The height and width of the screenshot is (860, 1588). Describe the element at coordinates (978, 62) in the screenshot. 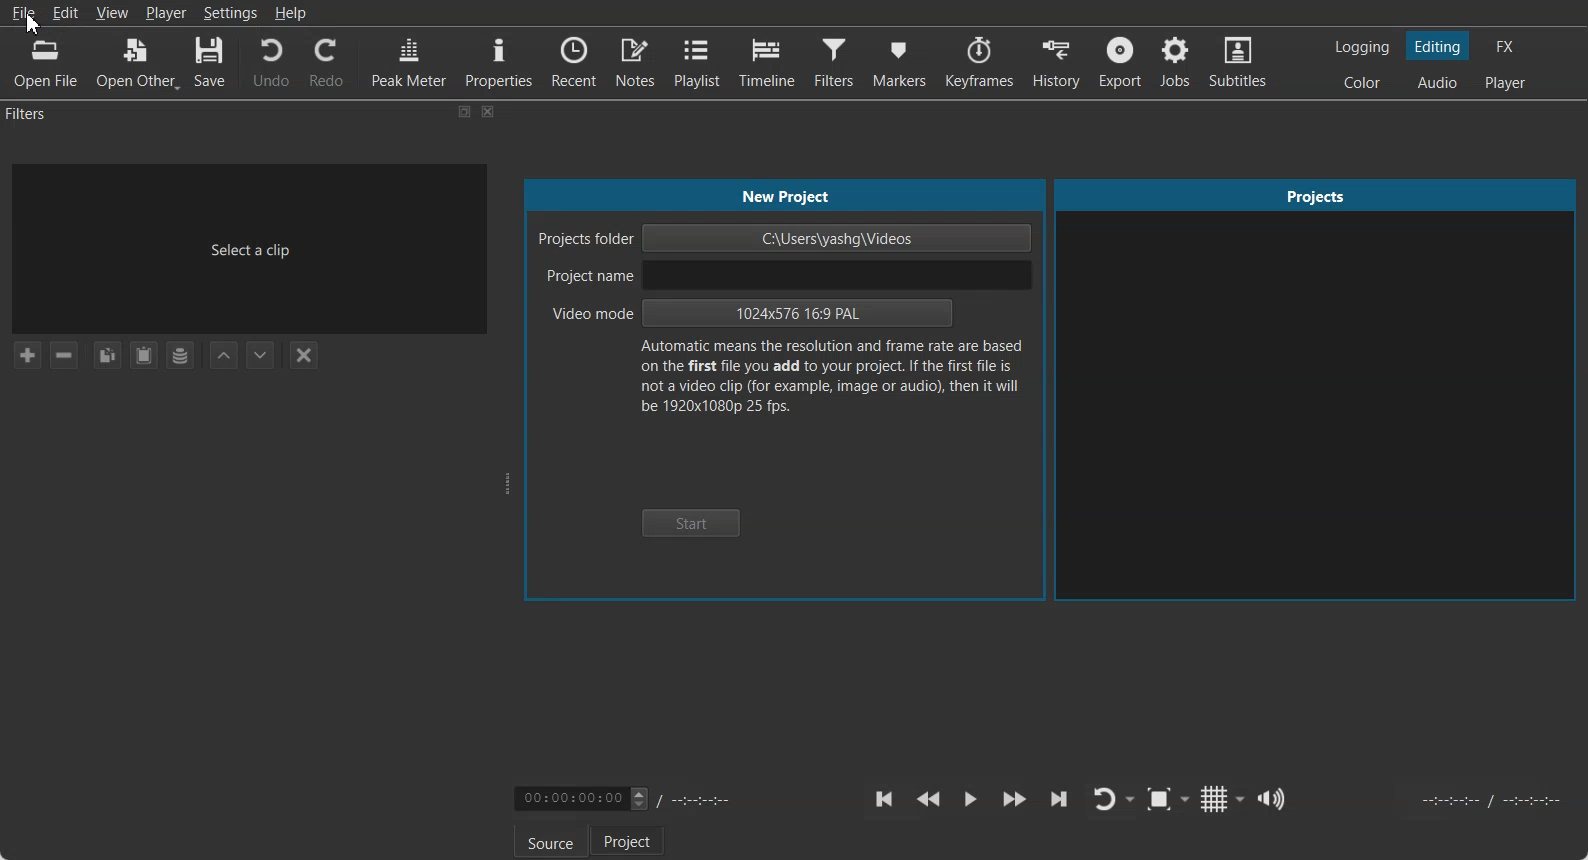

I see `Keyframes` at that location.